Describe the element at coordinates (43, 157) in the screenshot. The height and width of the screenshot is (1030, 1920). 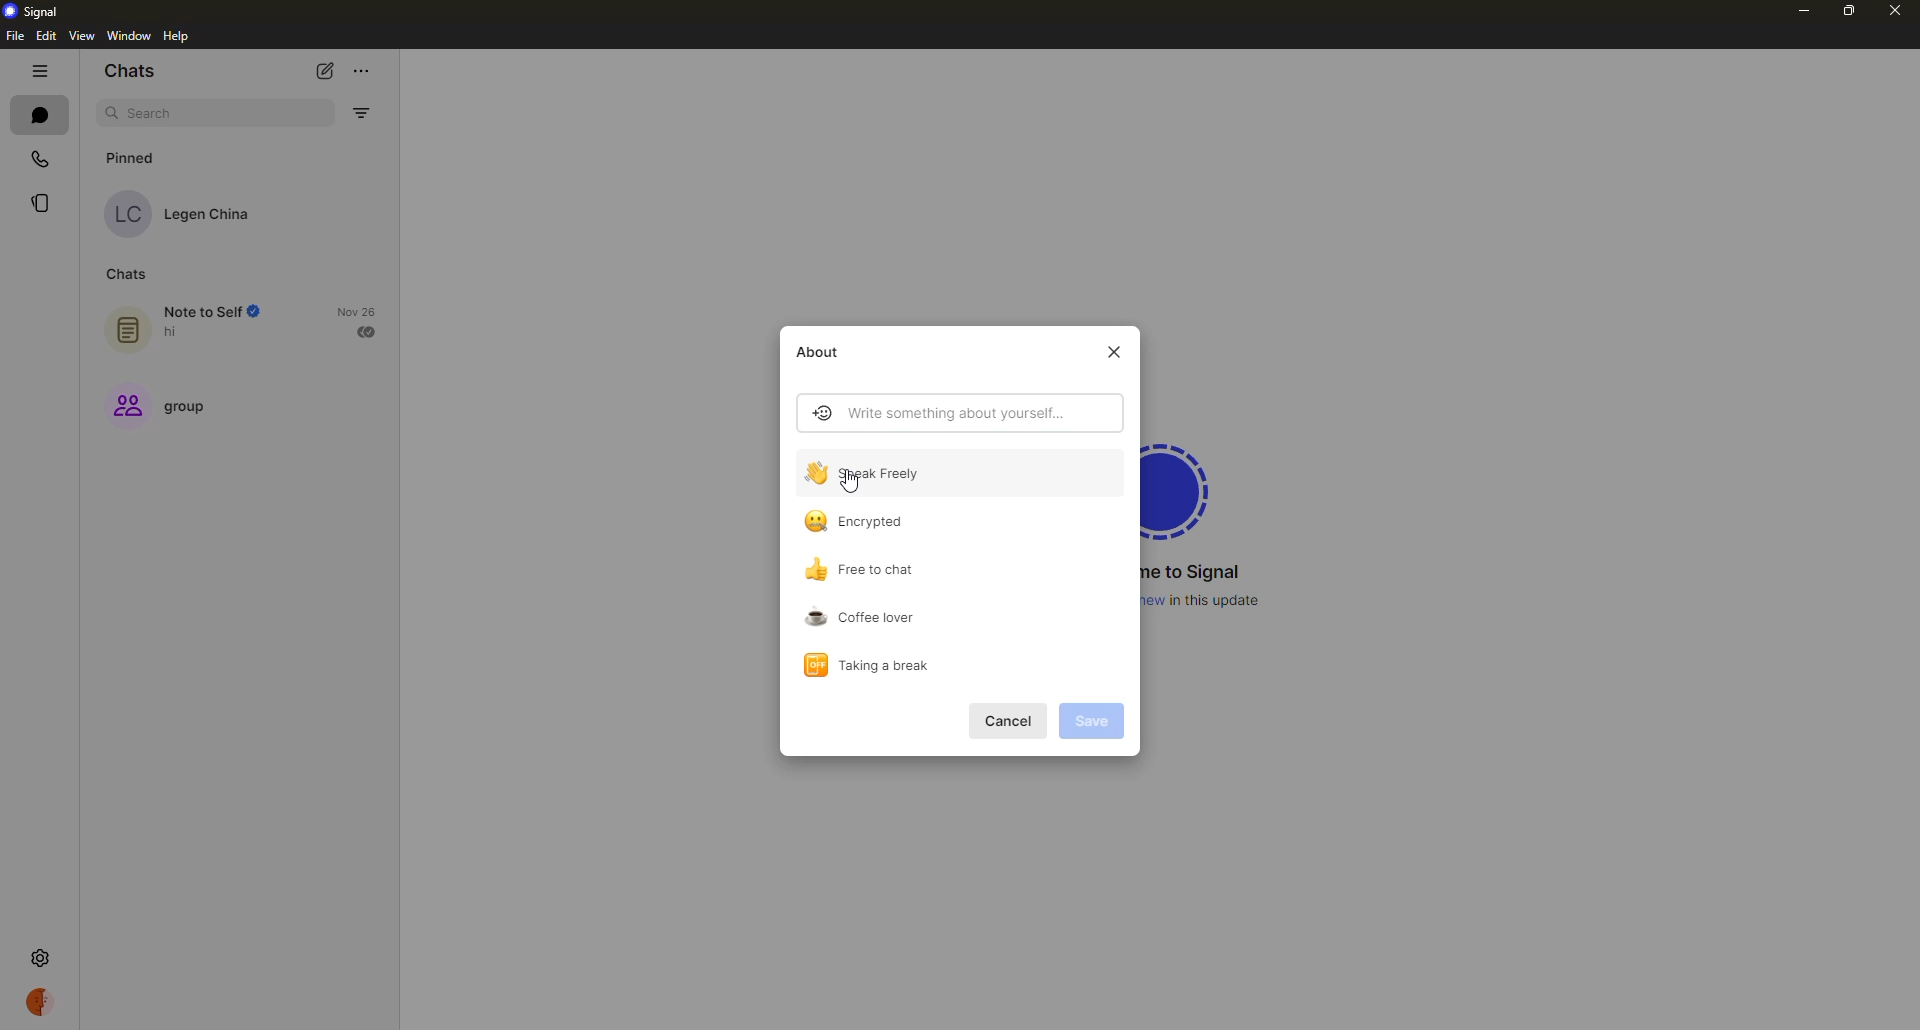
I see `calls` at that location.